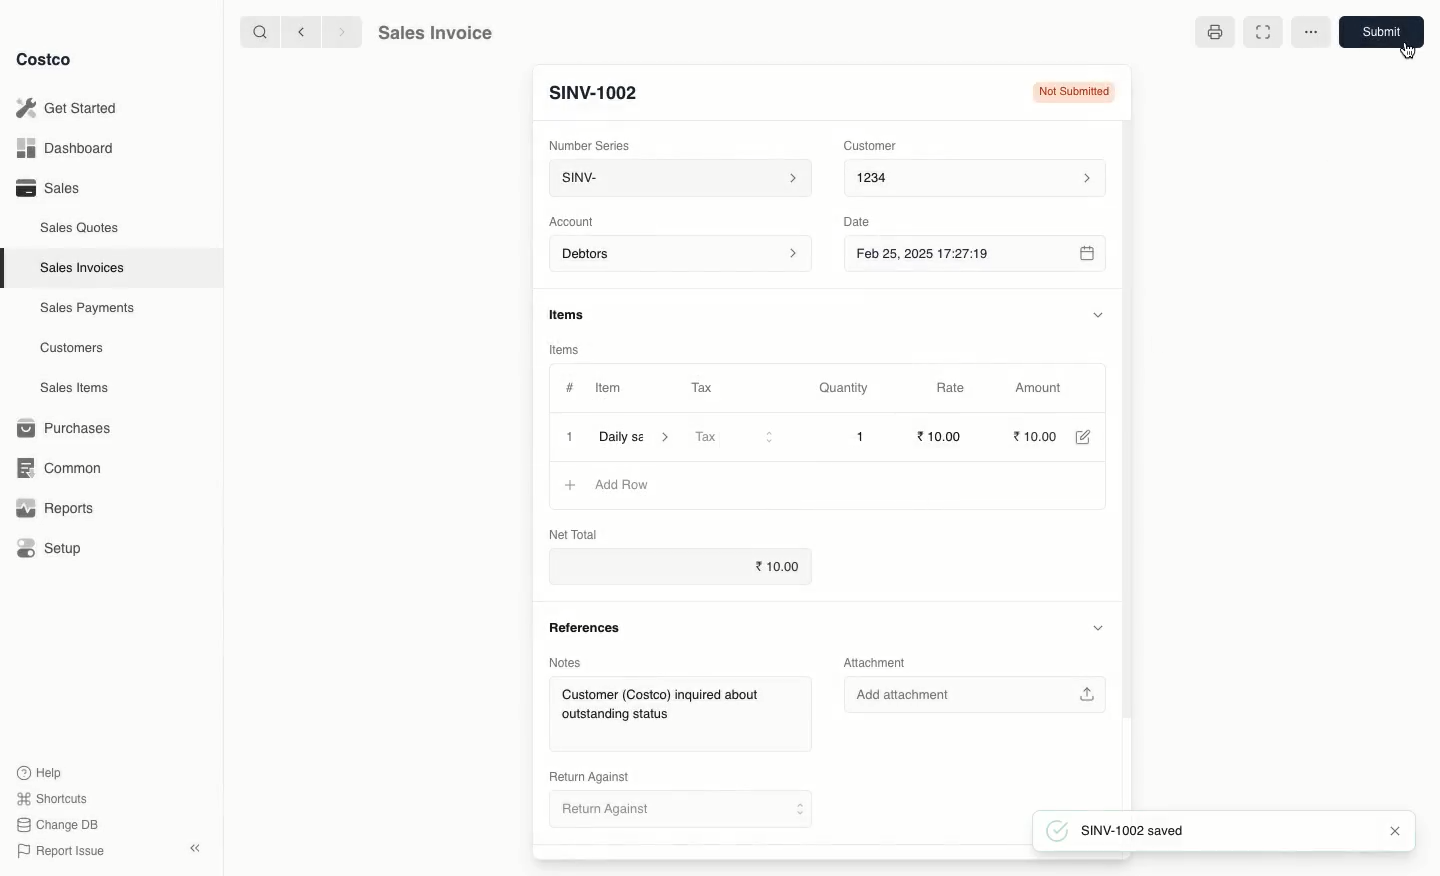  What do you see at coordinates (963, 387) in the screenshot?
I see `Rate` at bounding box center [963, 387].